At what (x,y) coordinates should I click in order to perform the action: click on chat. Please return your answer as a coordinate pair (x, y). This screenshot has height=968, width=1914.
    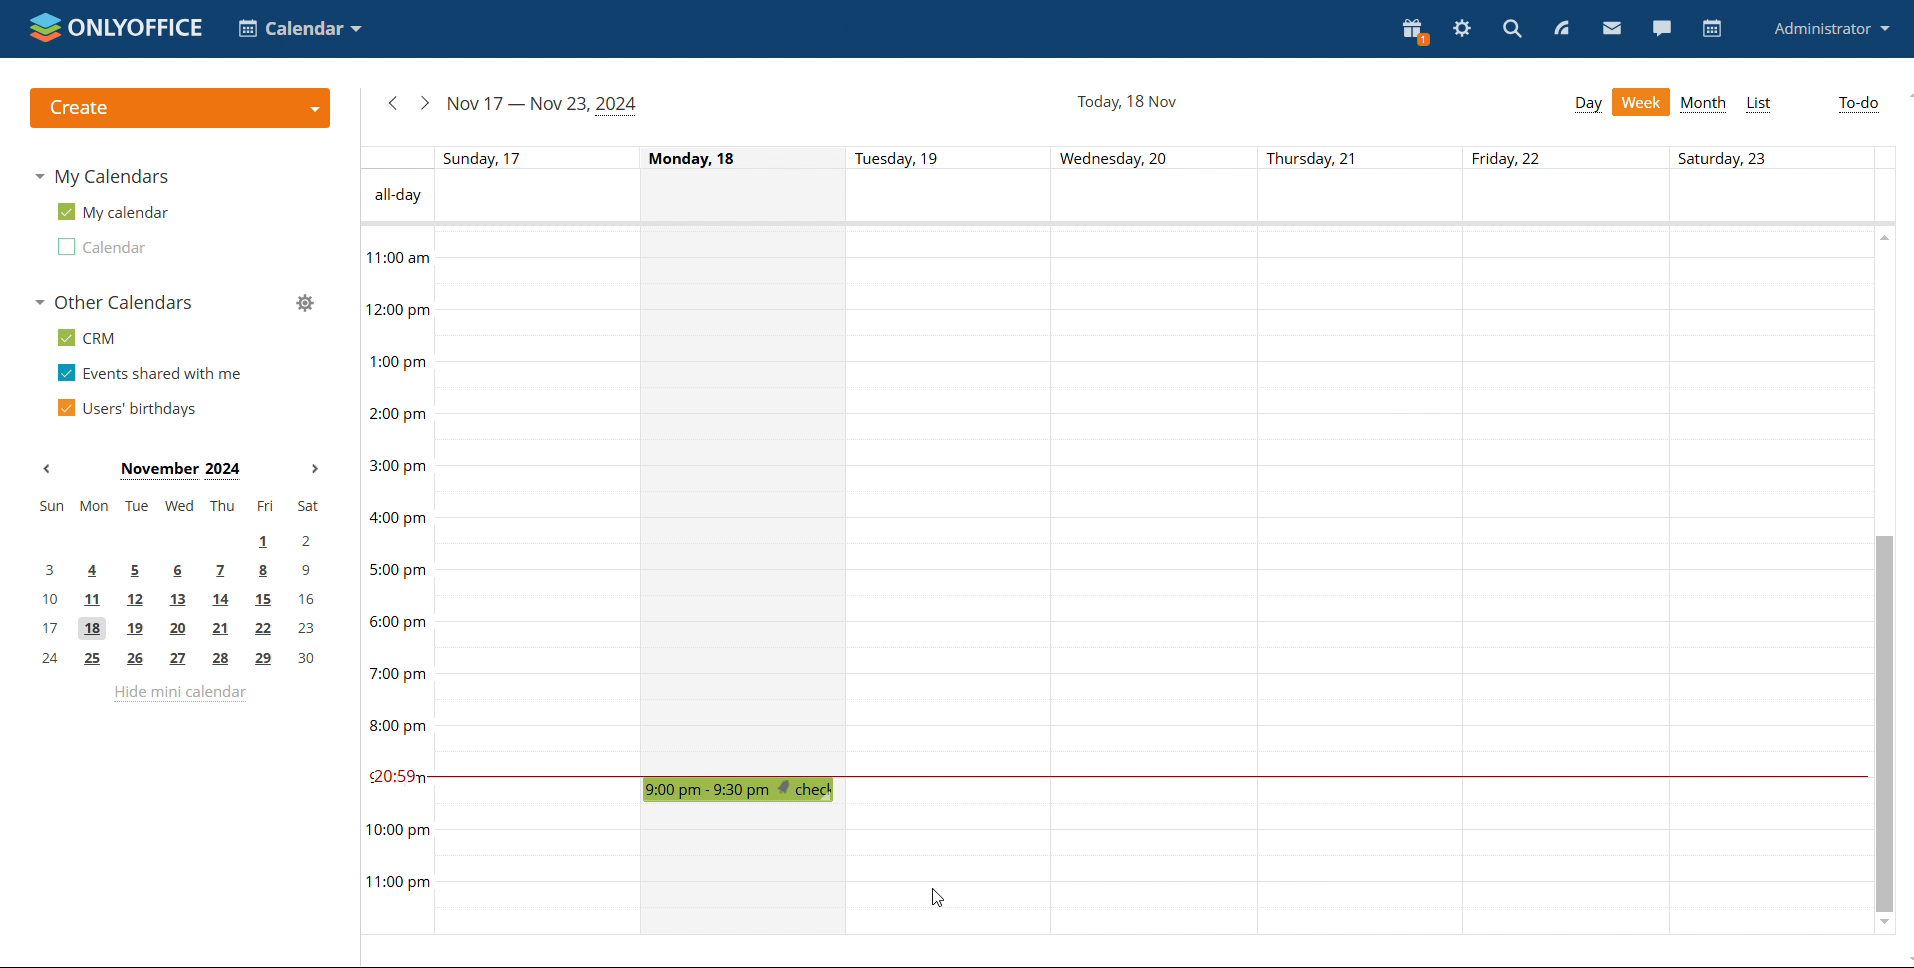
    Looking at the image, I should click on (1662, 28).